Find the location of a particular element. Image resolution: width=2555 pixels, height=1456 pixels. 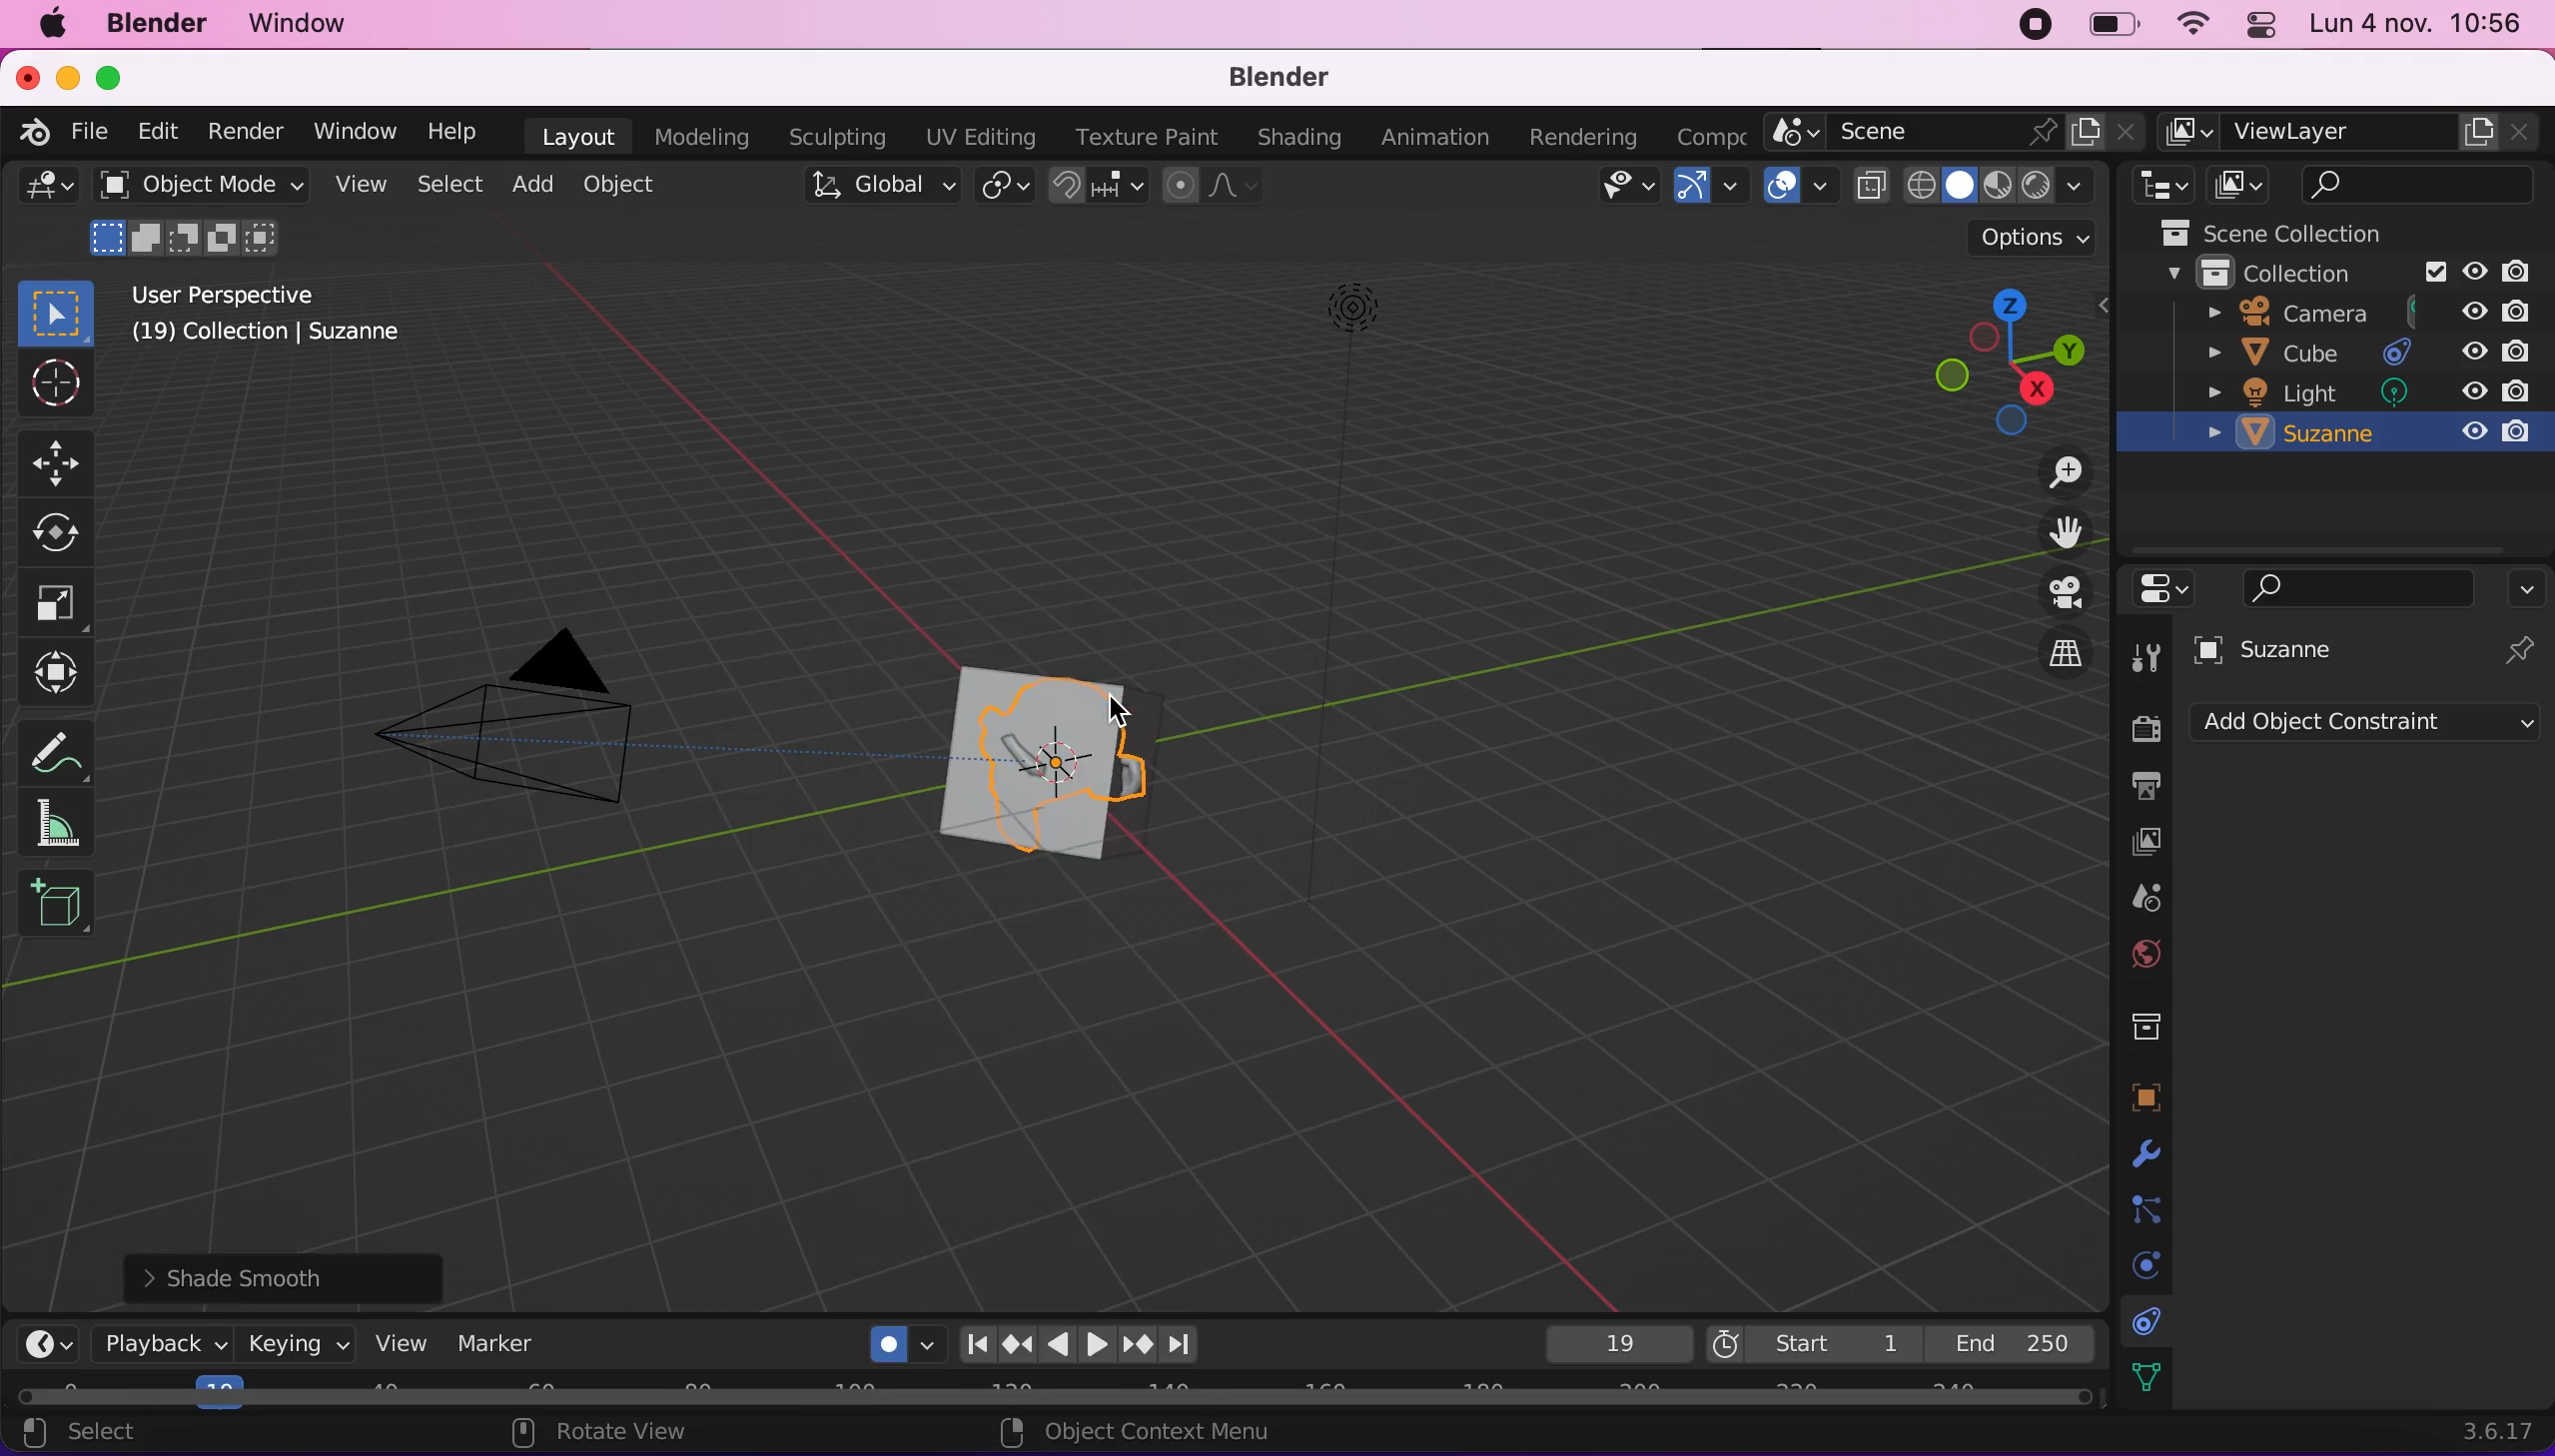

show gizmo is located at coordinates (1689, 189).